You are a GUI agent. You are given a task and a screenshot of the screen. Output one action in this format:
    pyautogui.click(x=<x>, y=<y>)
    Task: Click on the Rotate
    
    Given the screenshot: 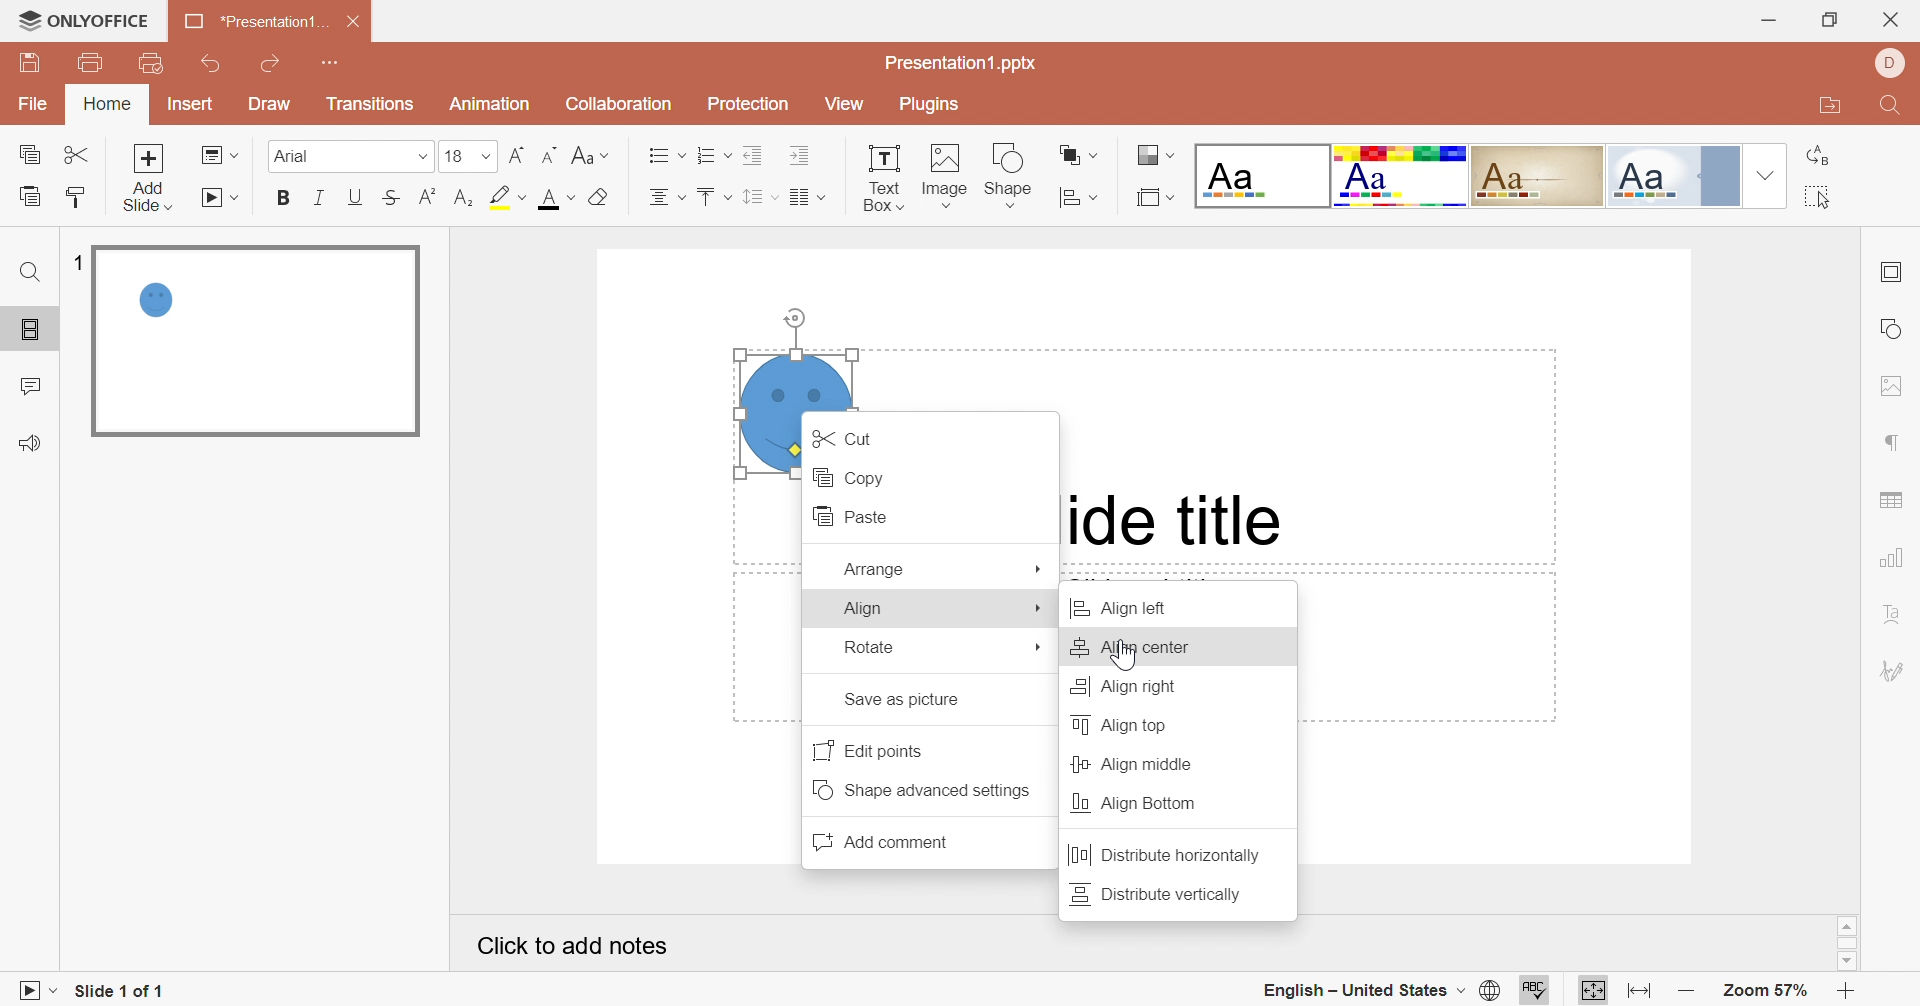 What is the action you would take?
    pyautogui.click(x=872, y=645)
    